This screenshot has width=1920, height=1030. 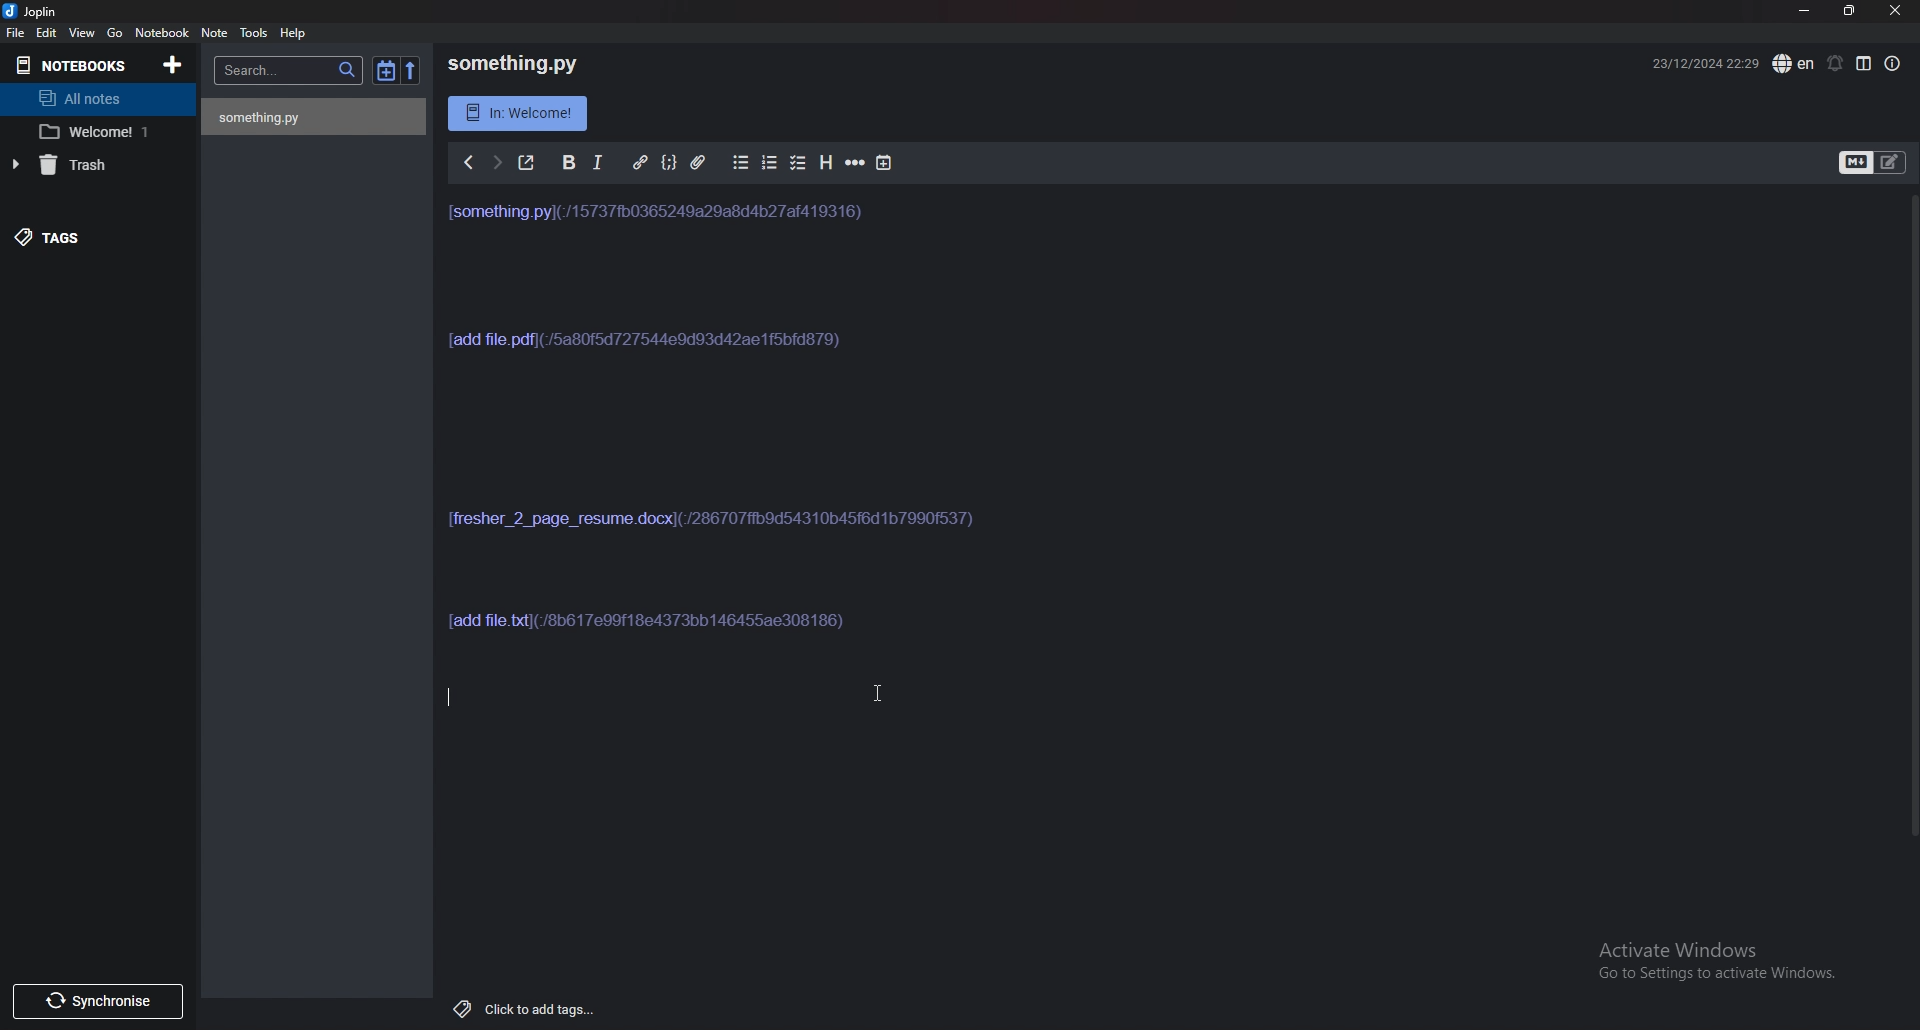 I want to click on Welcome, so click(x=93, y=131).